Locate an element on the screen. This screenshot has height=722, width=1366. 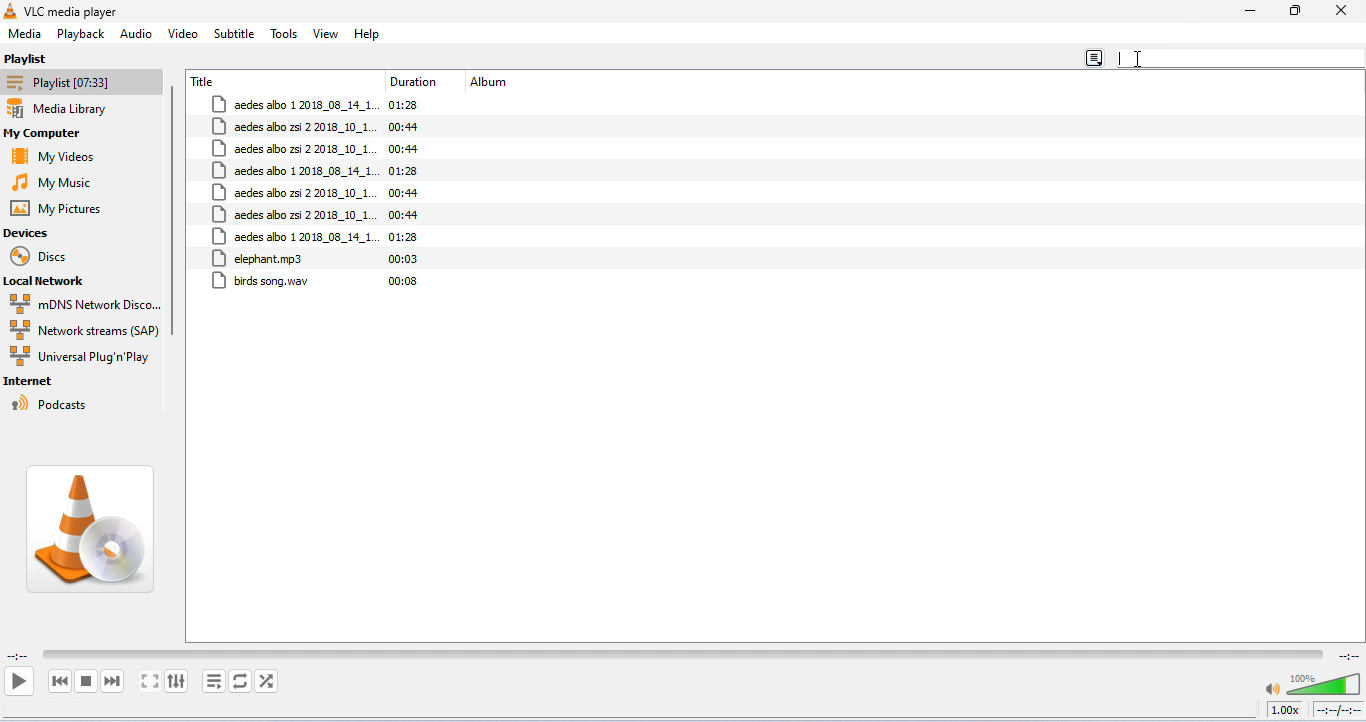
next media is located at coordinates (114, 682).